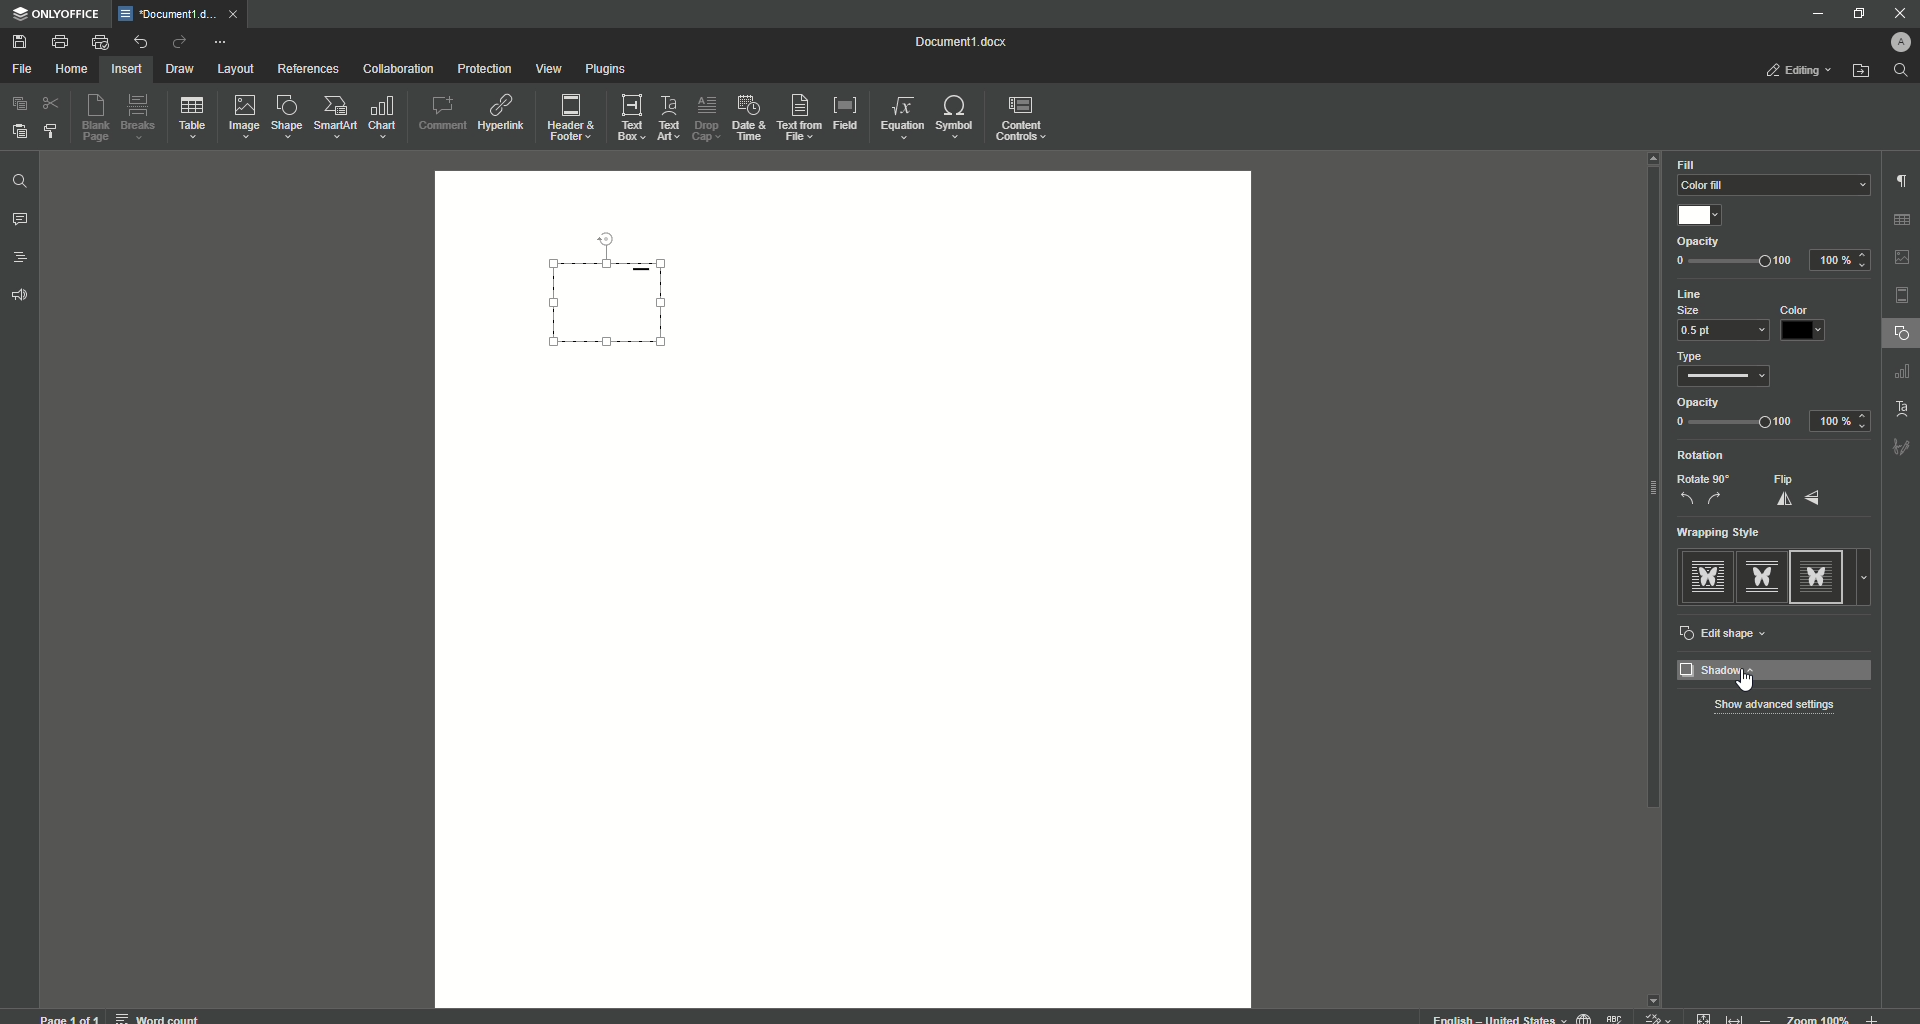 The width and height of the screenshot is (1920, 1024). I want to click on Breaks, so click(139, 118).